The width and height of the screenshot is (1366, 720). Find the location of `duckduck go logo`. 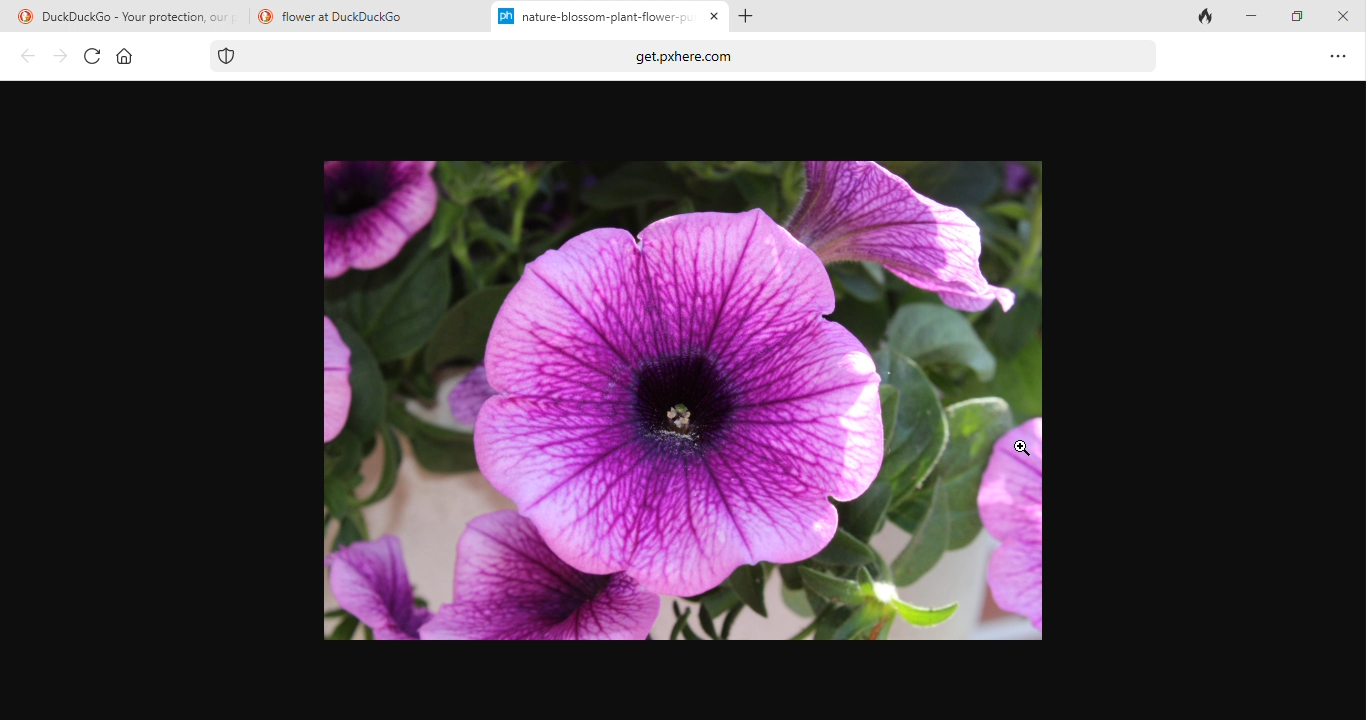

duckduck go logo is located at coordinates (18, 17).